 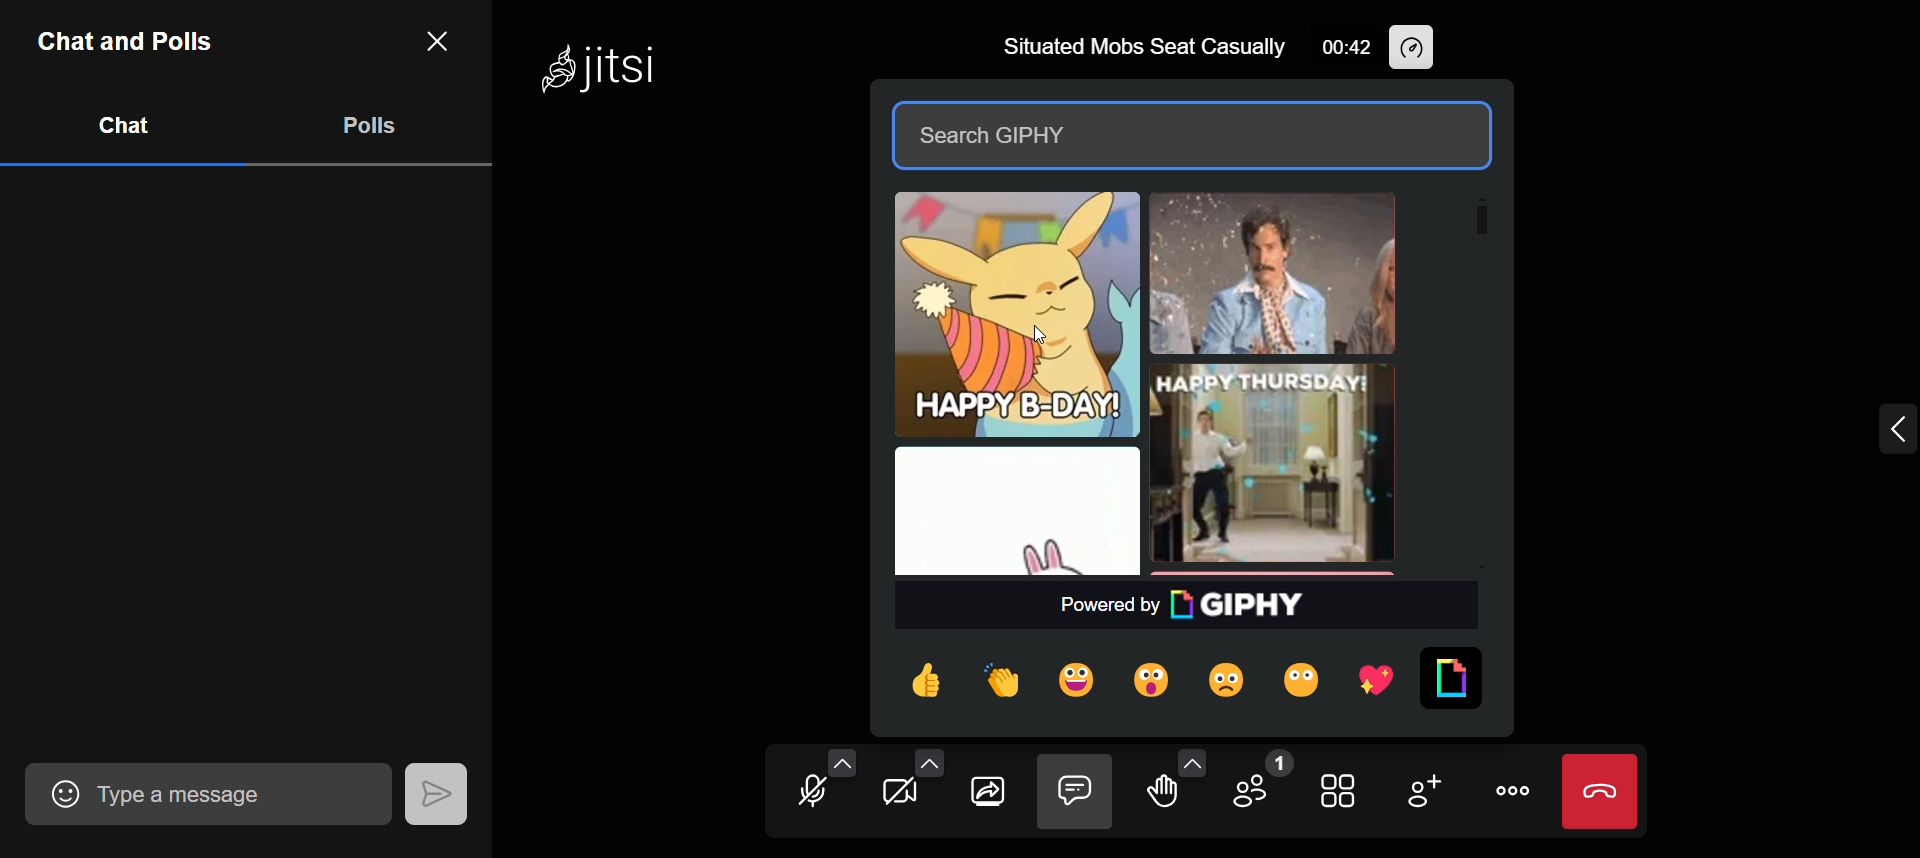 I want to click on boo reaction, so click(x=1303, y=683).